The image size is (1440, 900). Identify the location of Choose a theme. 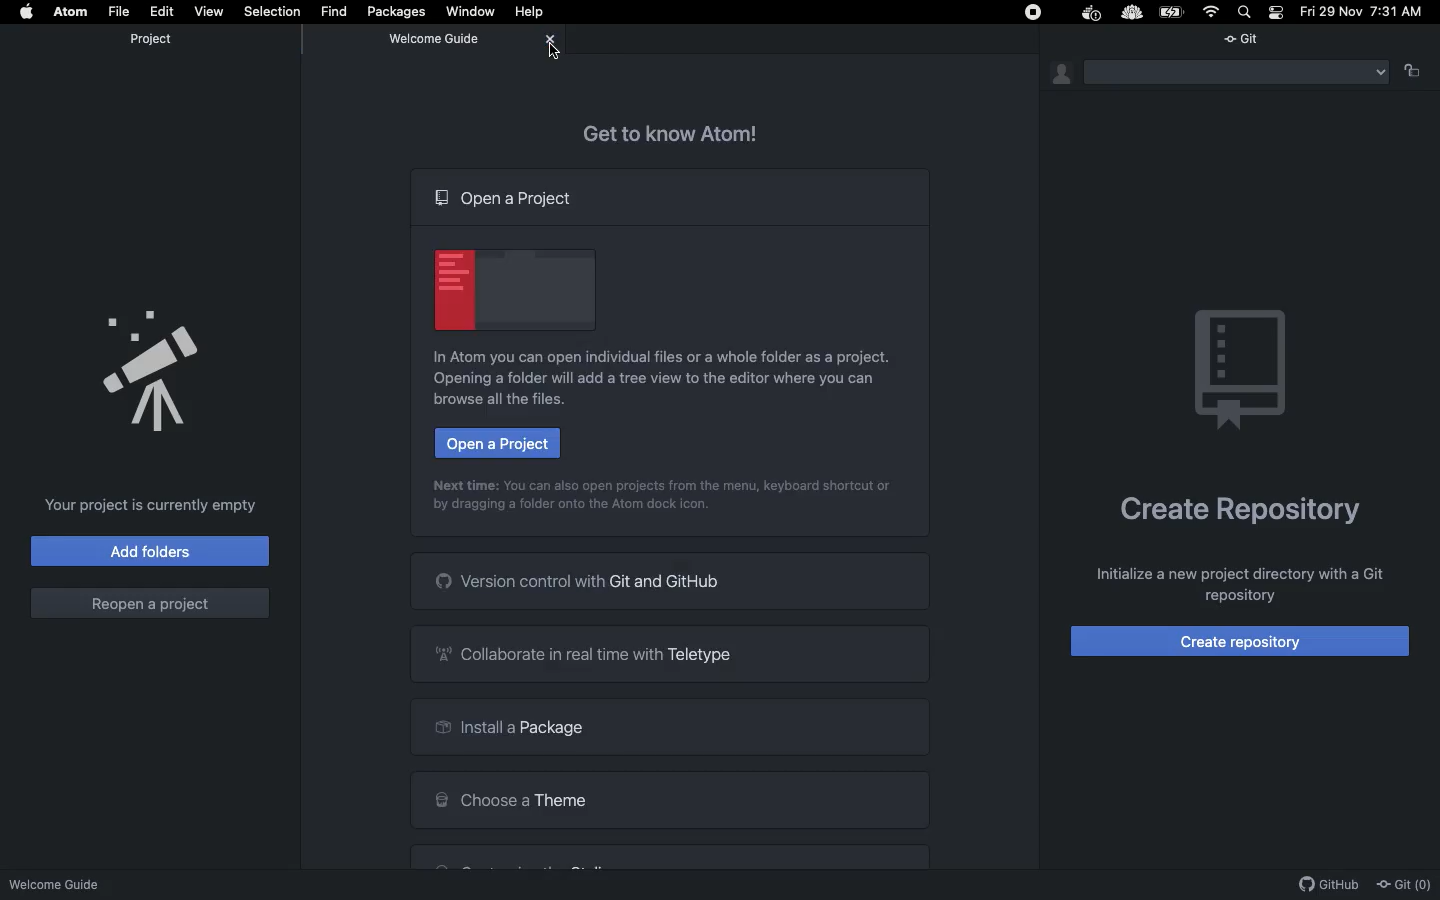
(671, 799).